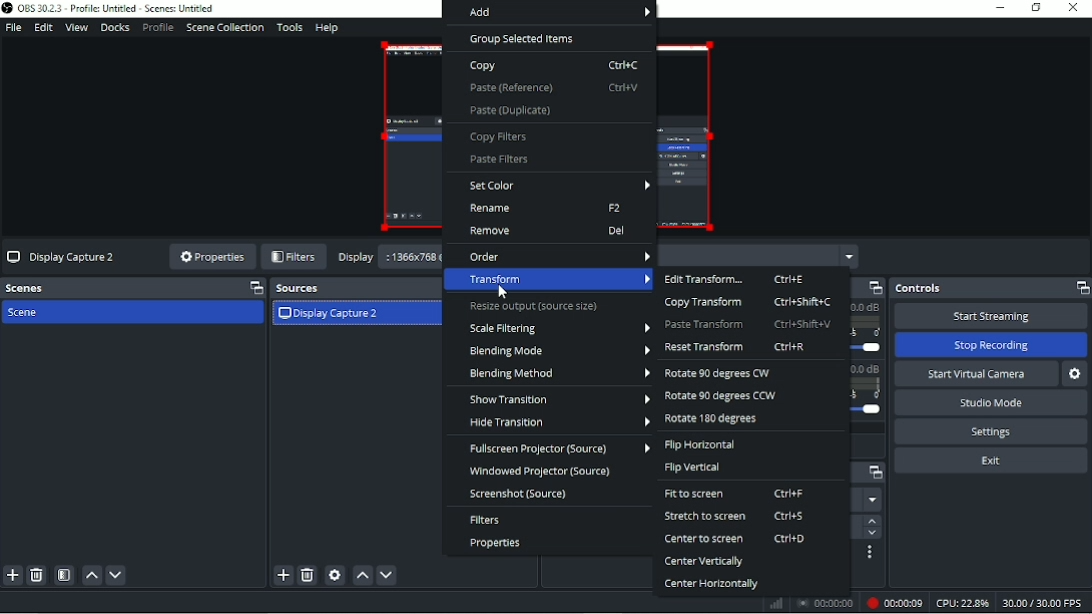 This screenshot has width=1092, height=614. I want to click on Copy, so click(554, 66).